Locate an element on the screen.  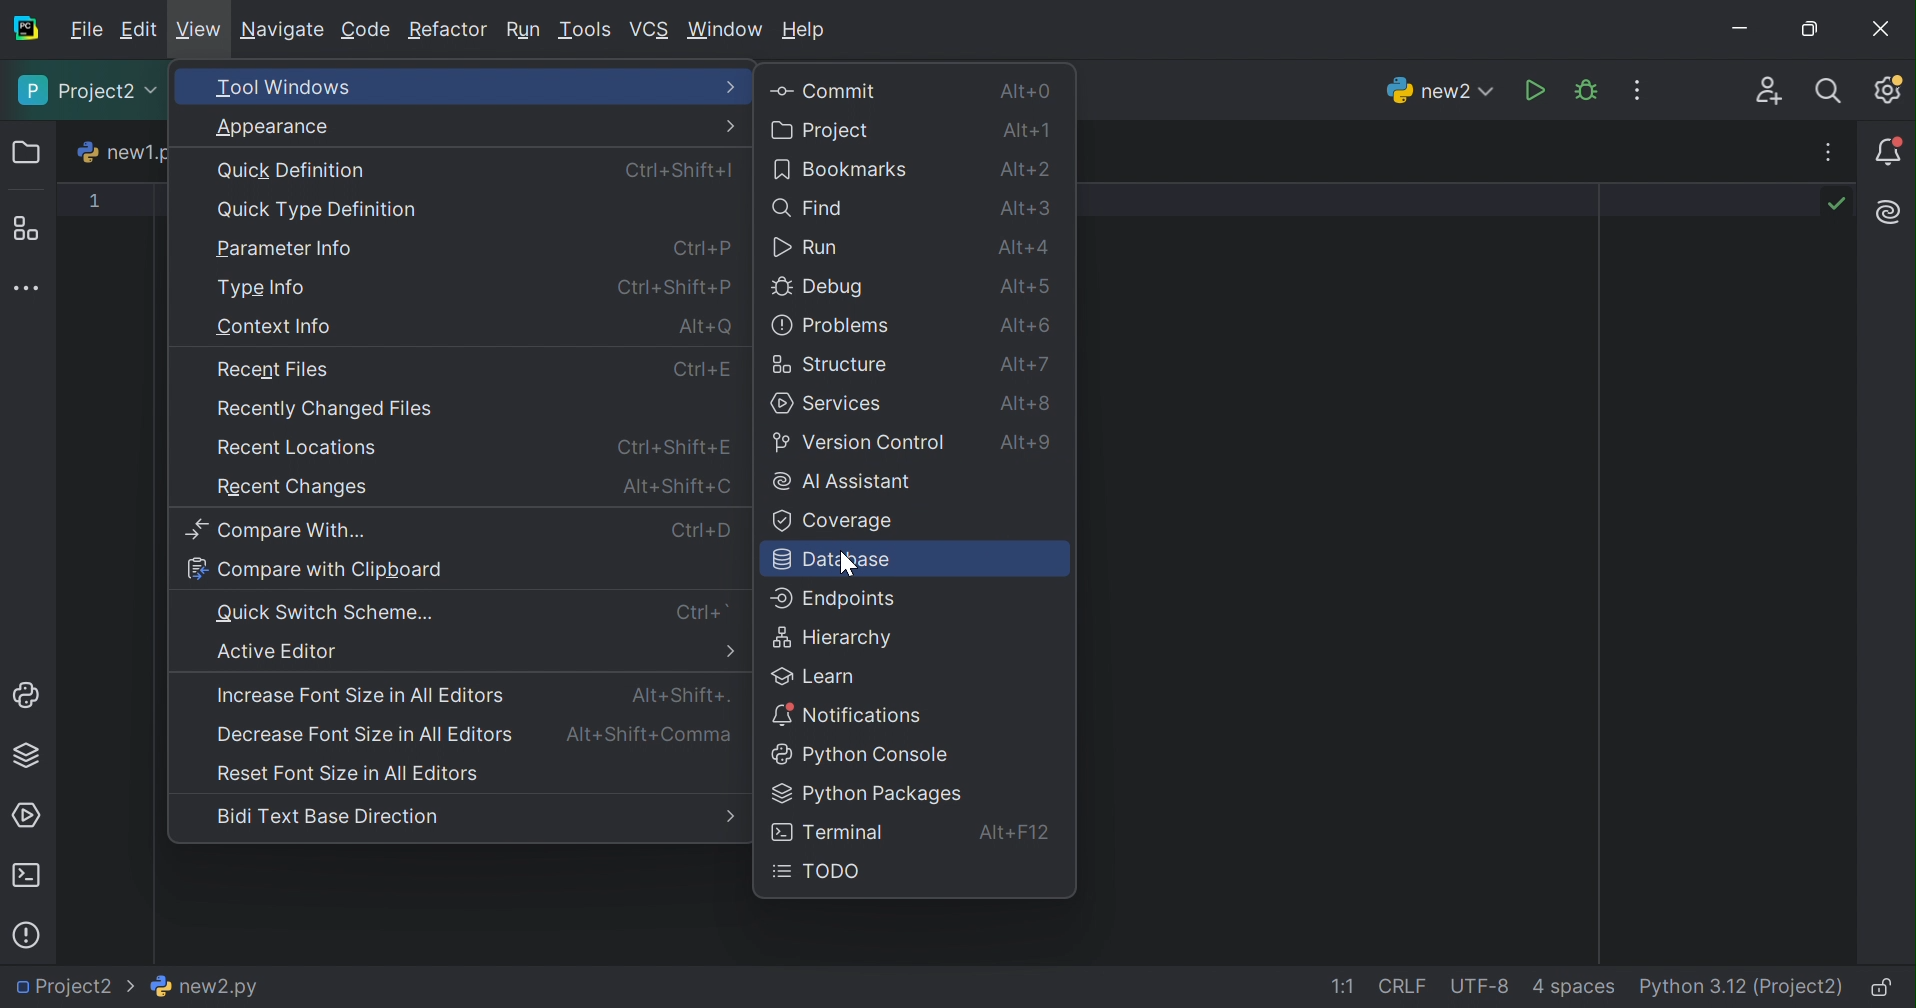
Bidi text base direction is located at coordinates (332, 815).